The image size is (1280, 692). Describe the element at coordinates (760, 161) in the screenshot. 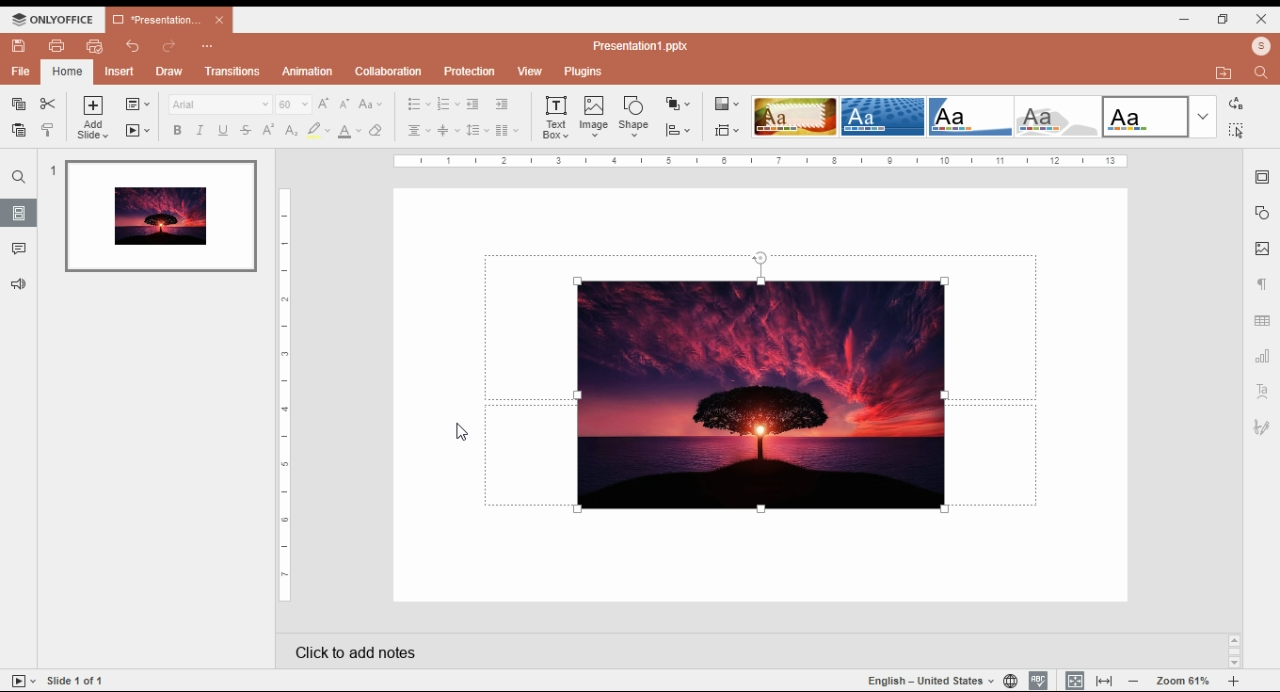

I see `Scale` at that location.